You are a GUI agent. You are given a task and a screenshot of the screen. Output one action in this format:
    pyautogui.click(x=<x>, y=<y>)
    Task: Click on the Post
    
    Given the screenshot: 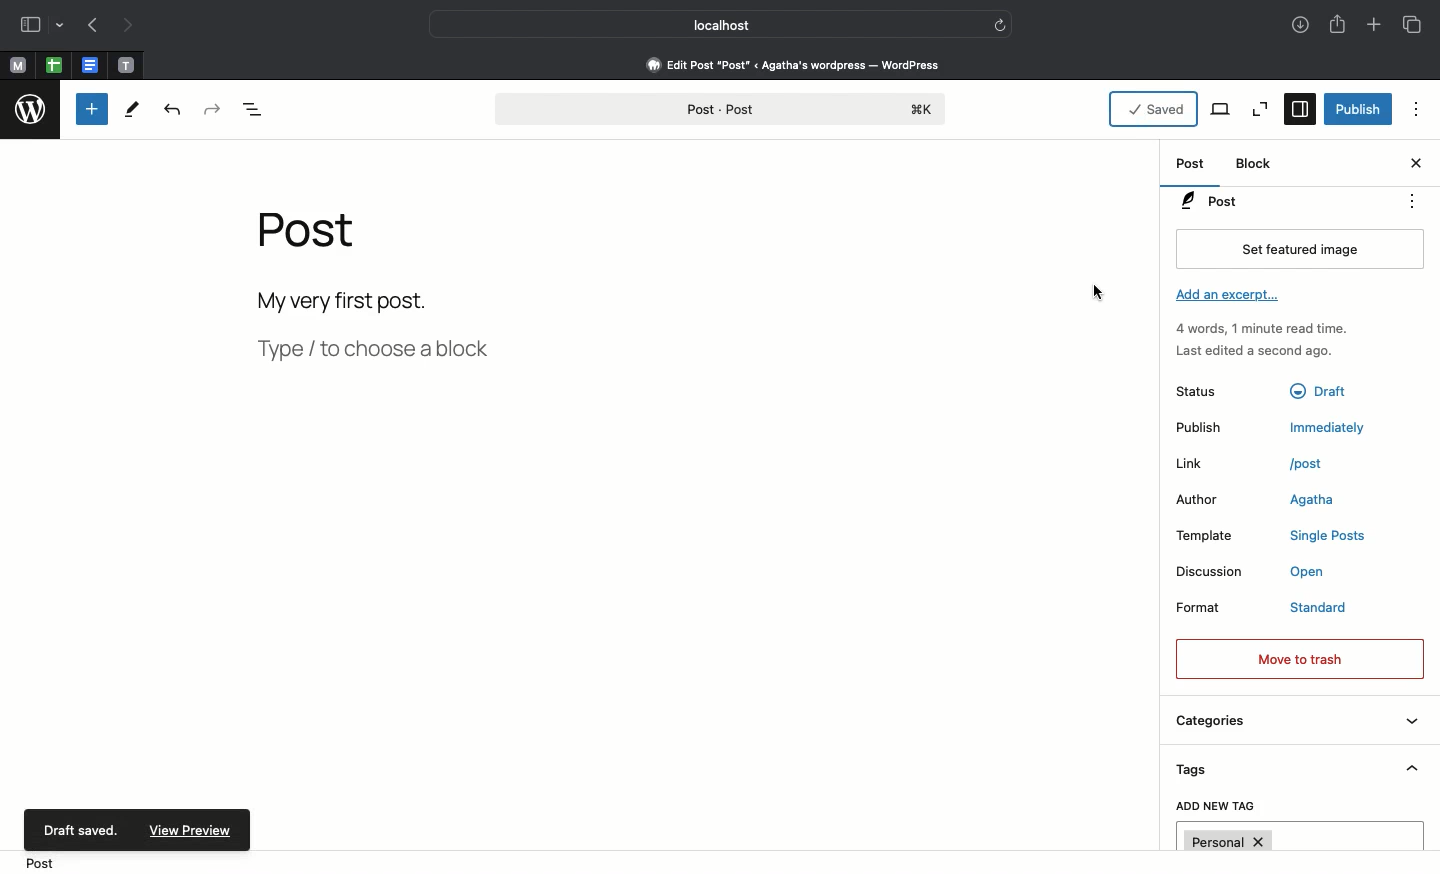 What is the action you would take?
    pyautogui.click(x=311, y=231)
    